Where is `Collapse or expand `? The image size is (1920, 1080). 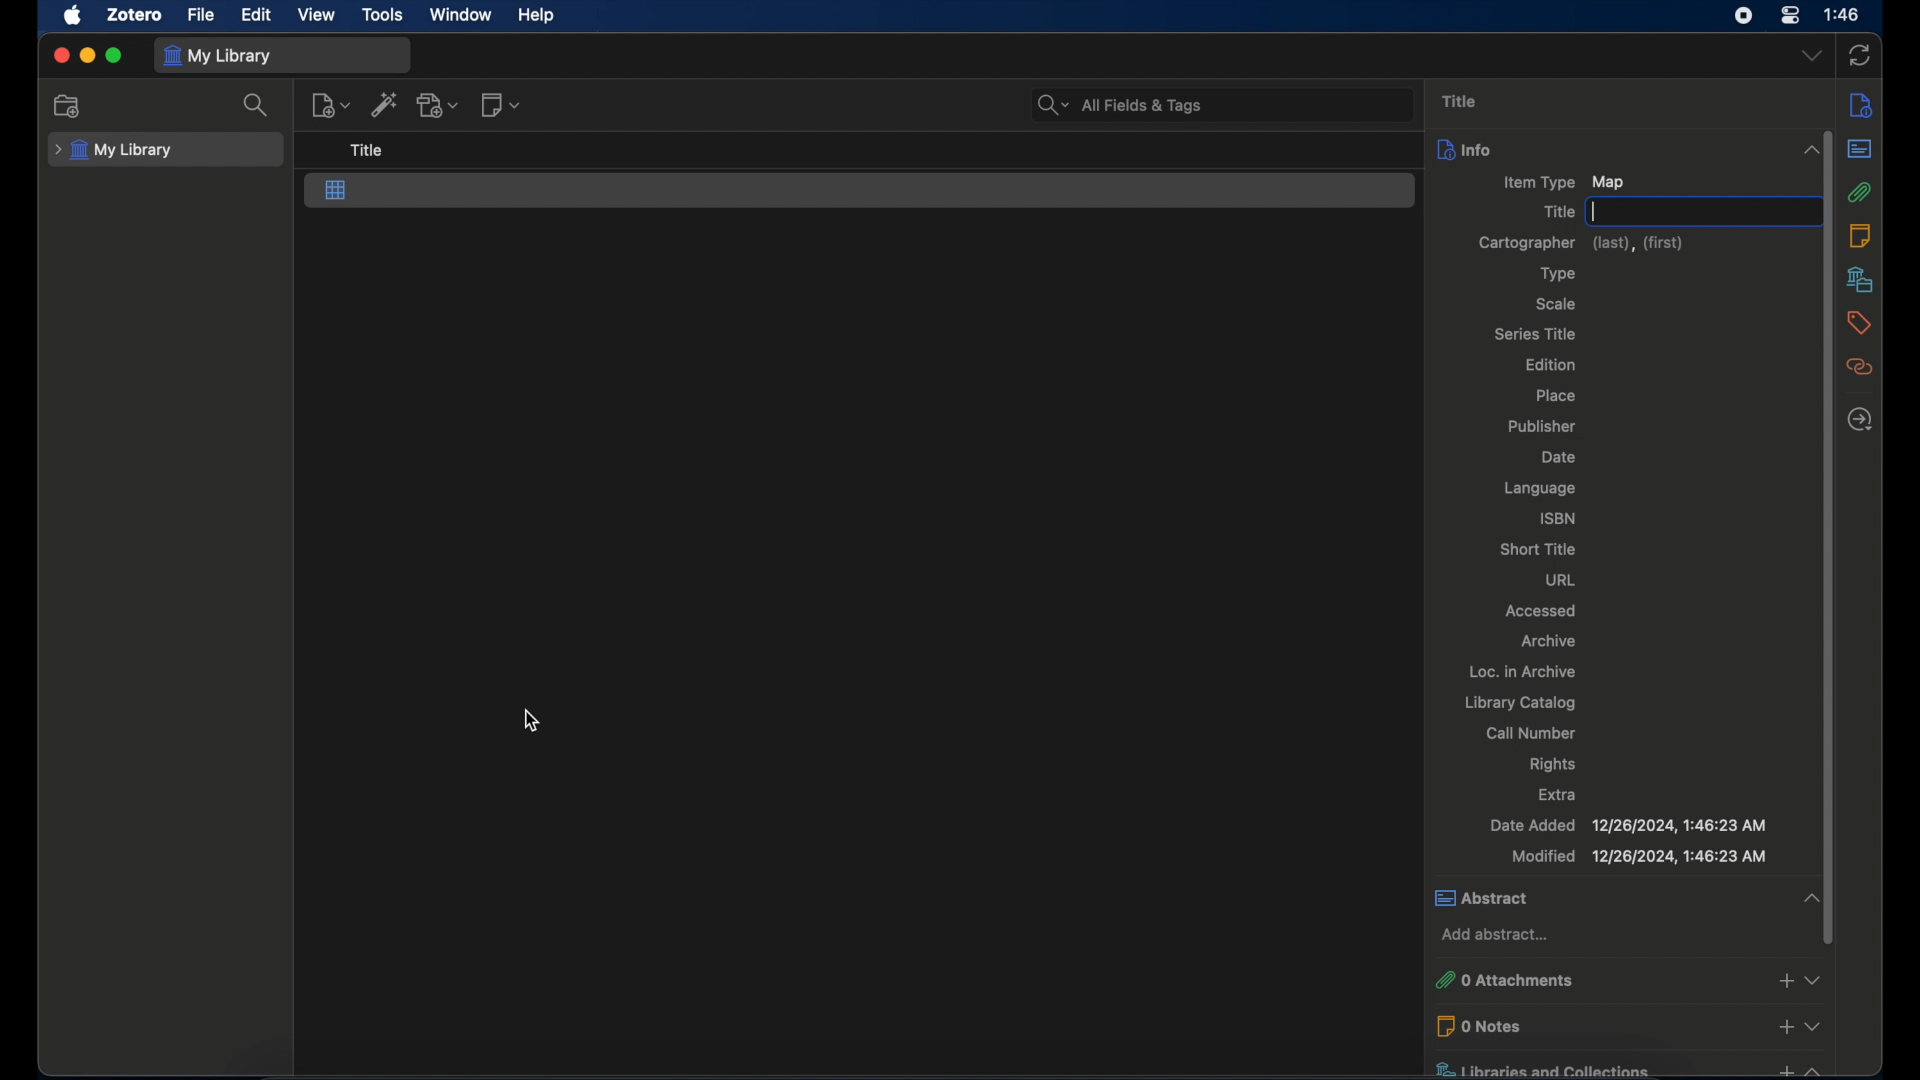 Collapse or expand  is located at coordinates (1816, 980).